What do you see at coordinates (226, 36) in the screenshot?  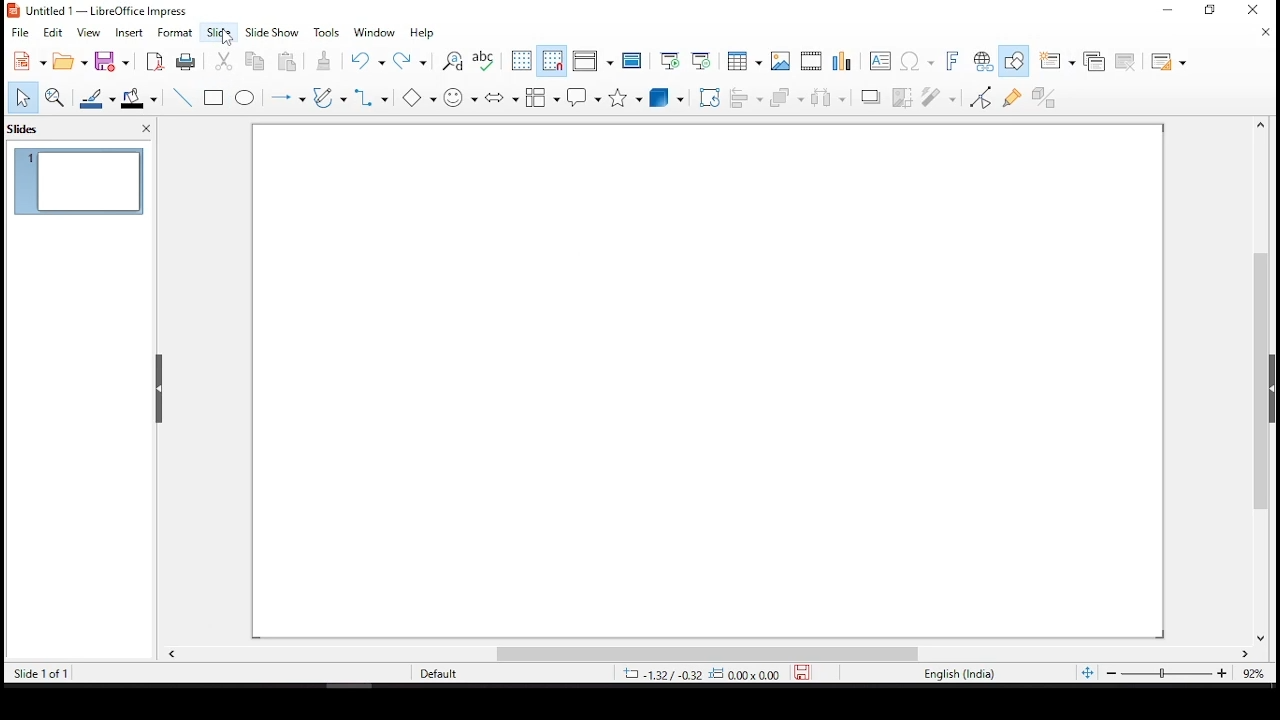 I see `Cursor` at bounding box center [226, 36].